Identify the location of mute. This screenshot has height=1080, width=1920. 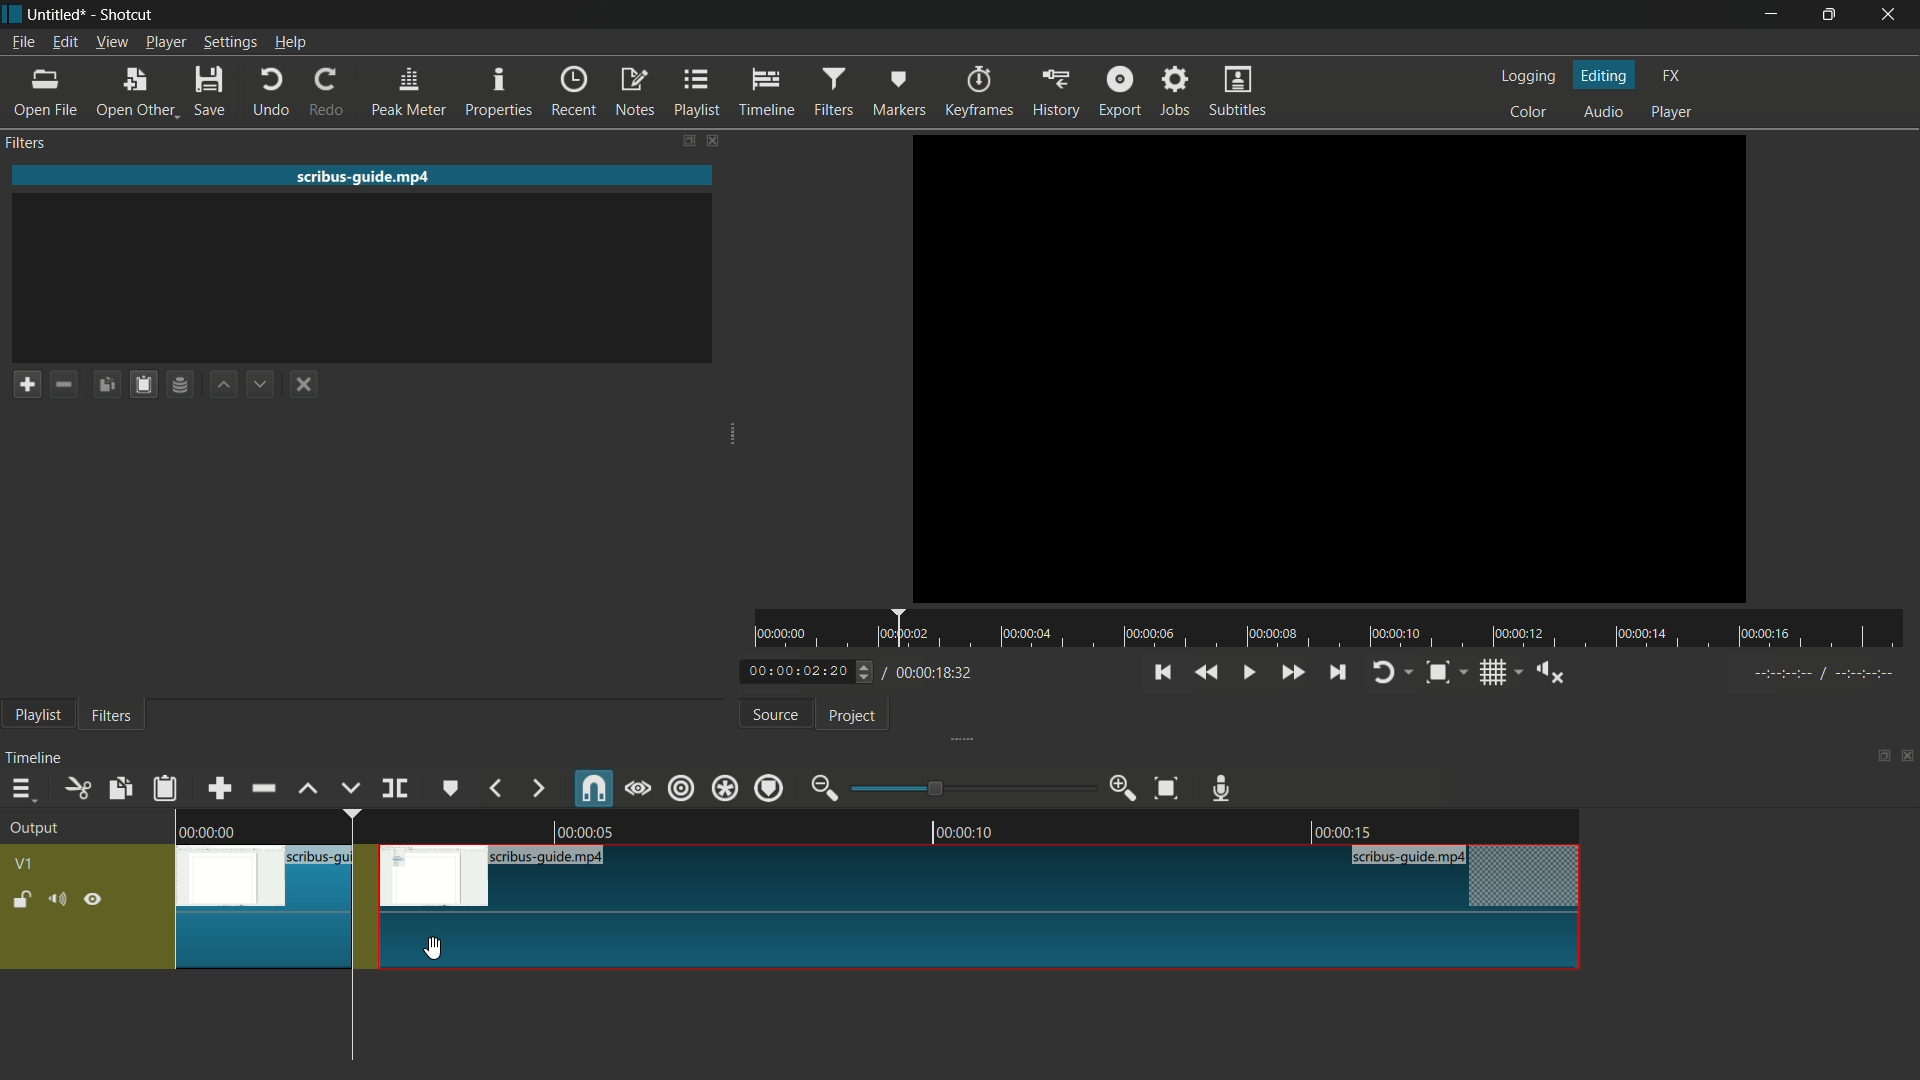
(58, 899).